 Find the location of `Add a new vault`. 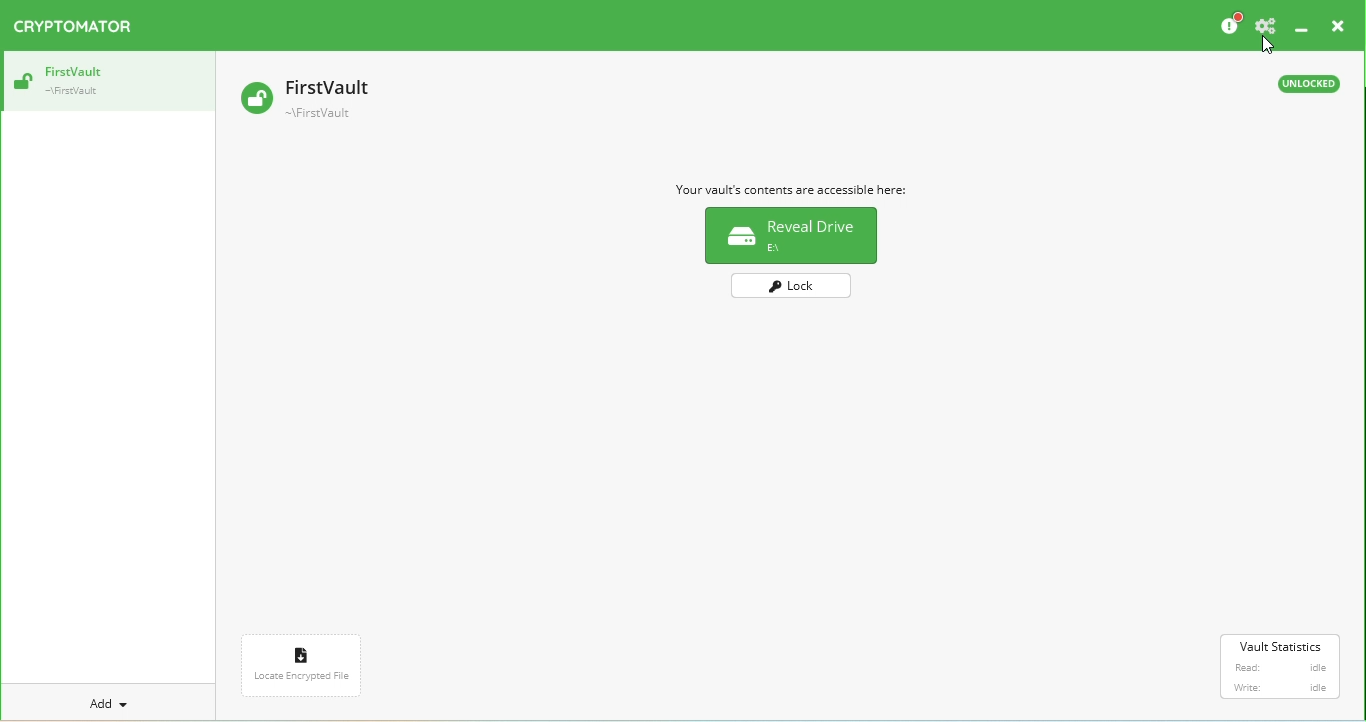

Add a new vault is located at coordinates (111, 703).